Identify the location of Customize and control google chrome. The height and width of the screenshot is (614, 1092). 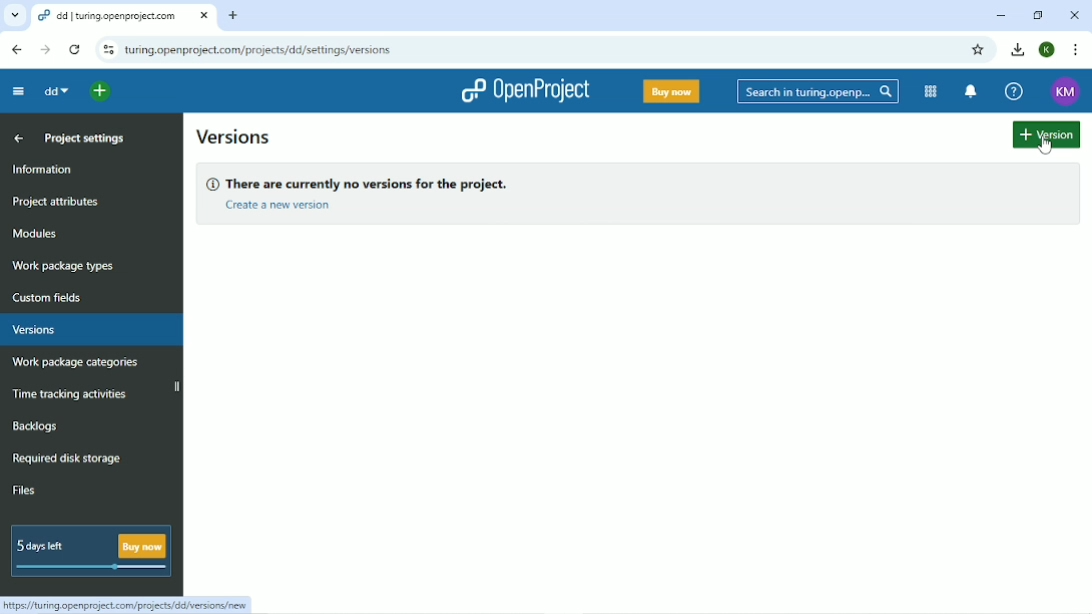
(1078, 50).